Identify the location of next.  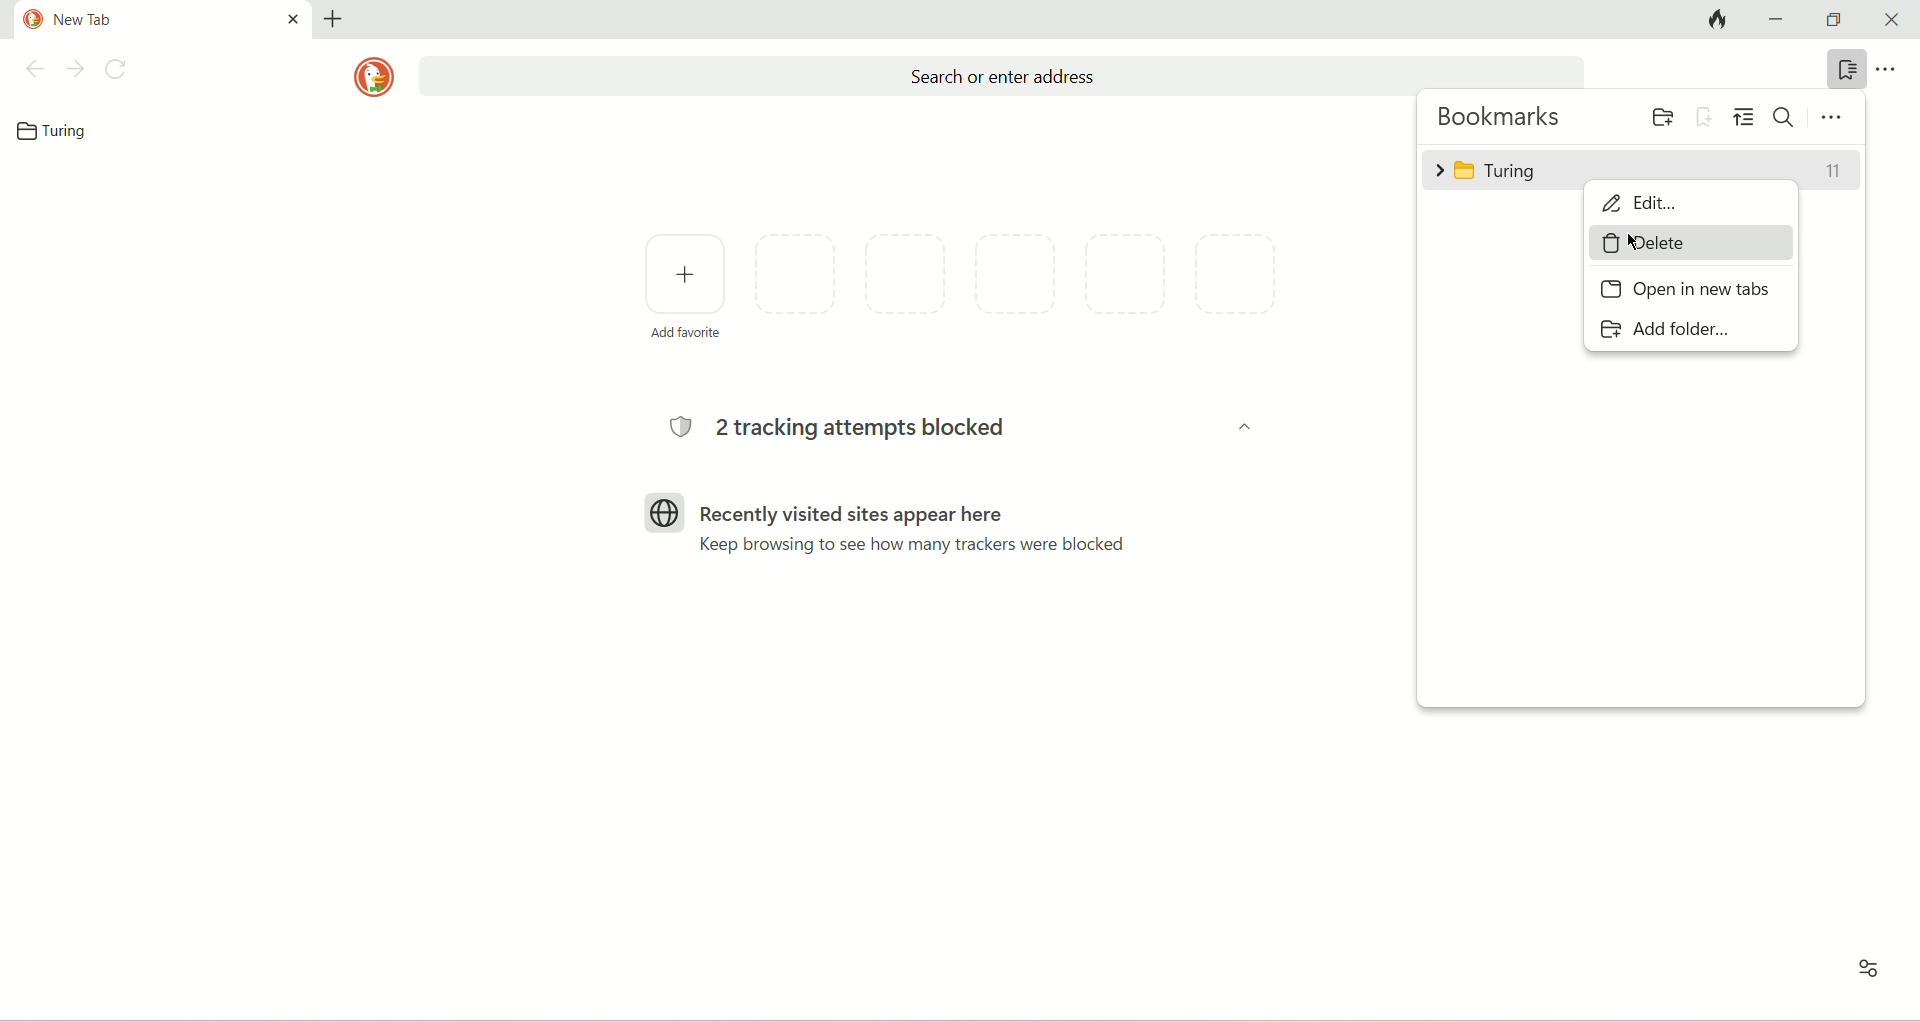
(76, 69).